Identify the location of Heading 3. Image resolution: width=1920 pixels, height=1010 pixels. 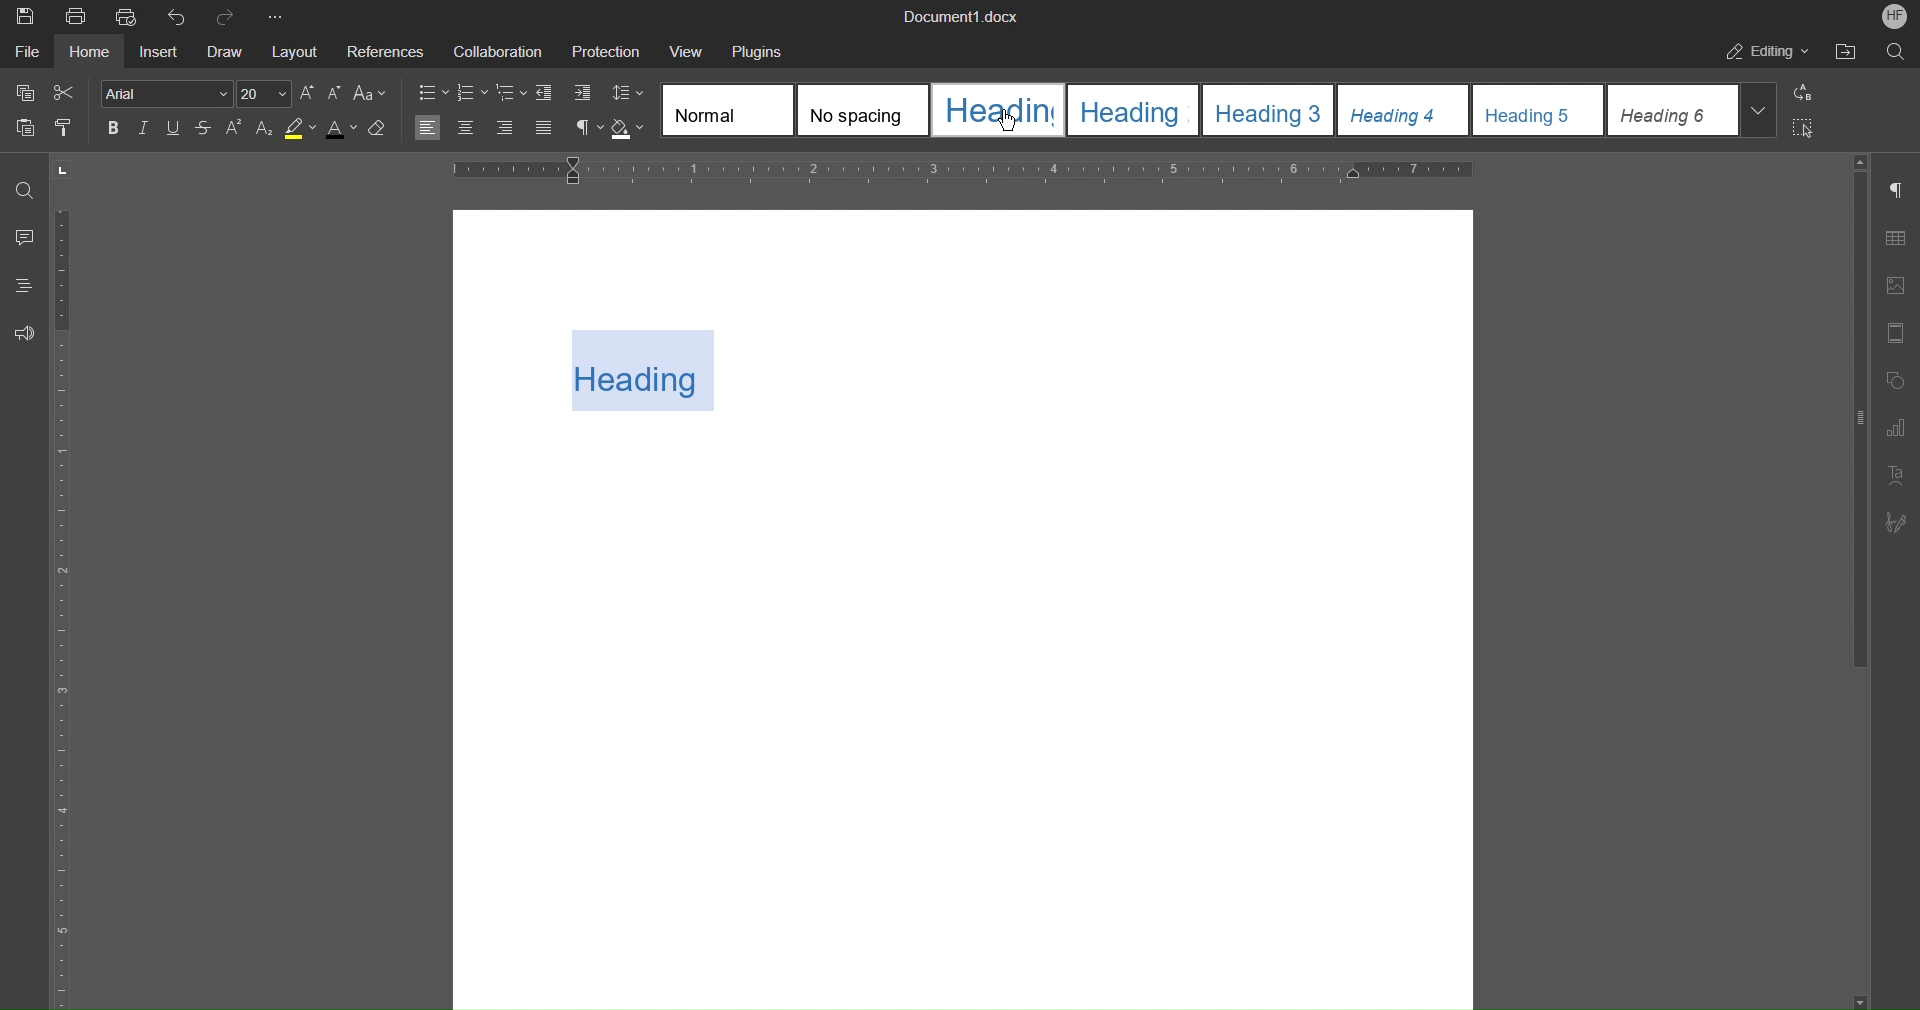
(1274, 110).